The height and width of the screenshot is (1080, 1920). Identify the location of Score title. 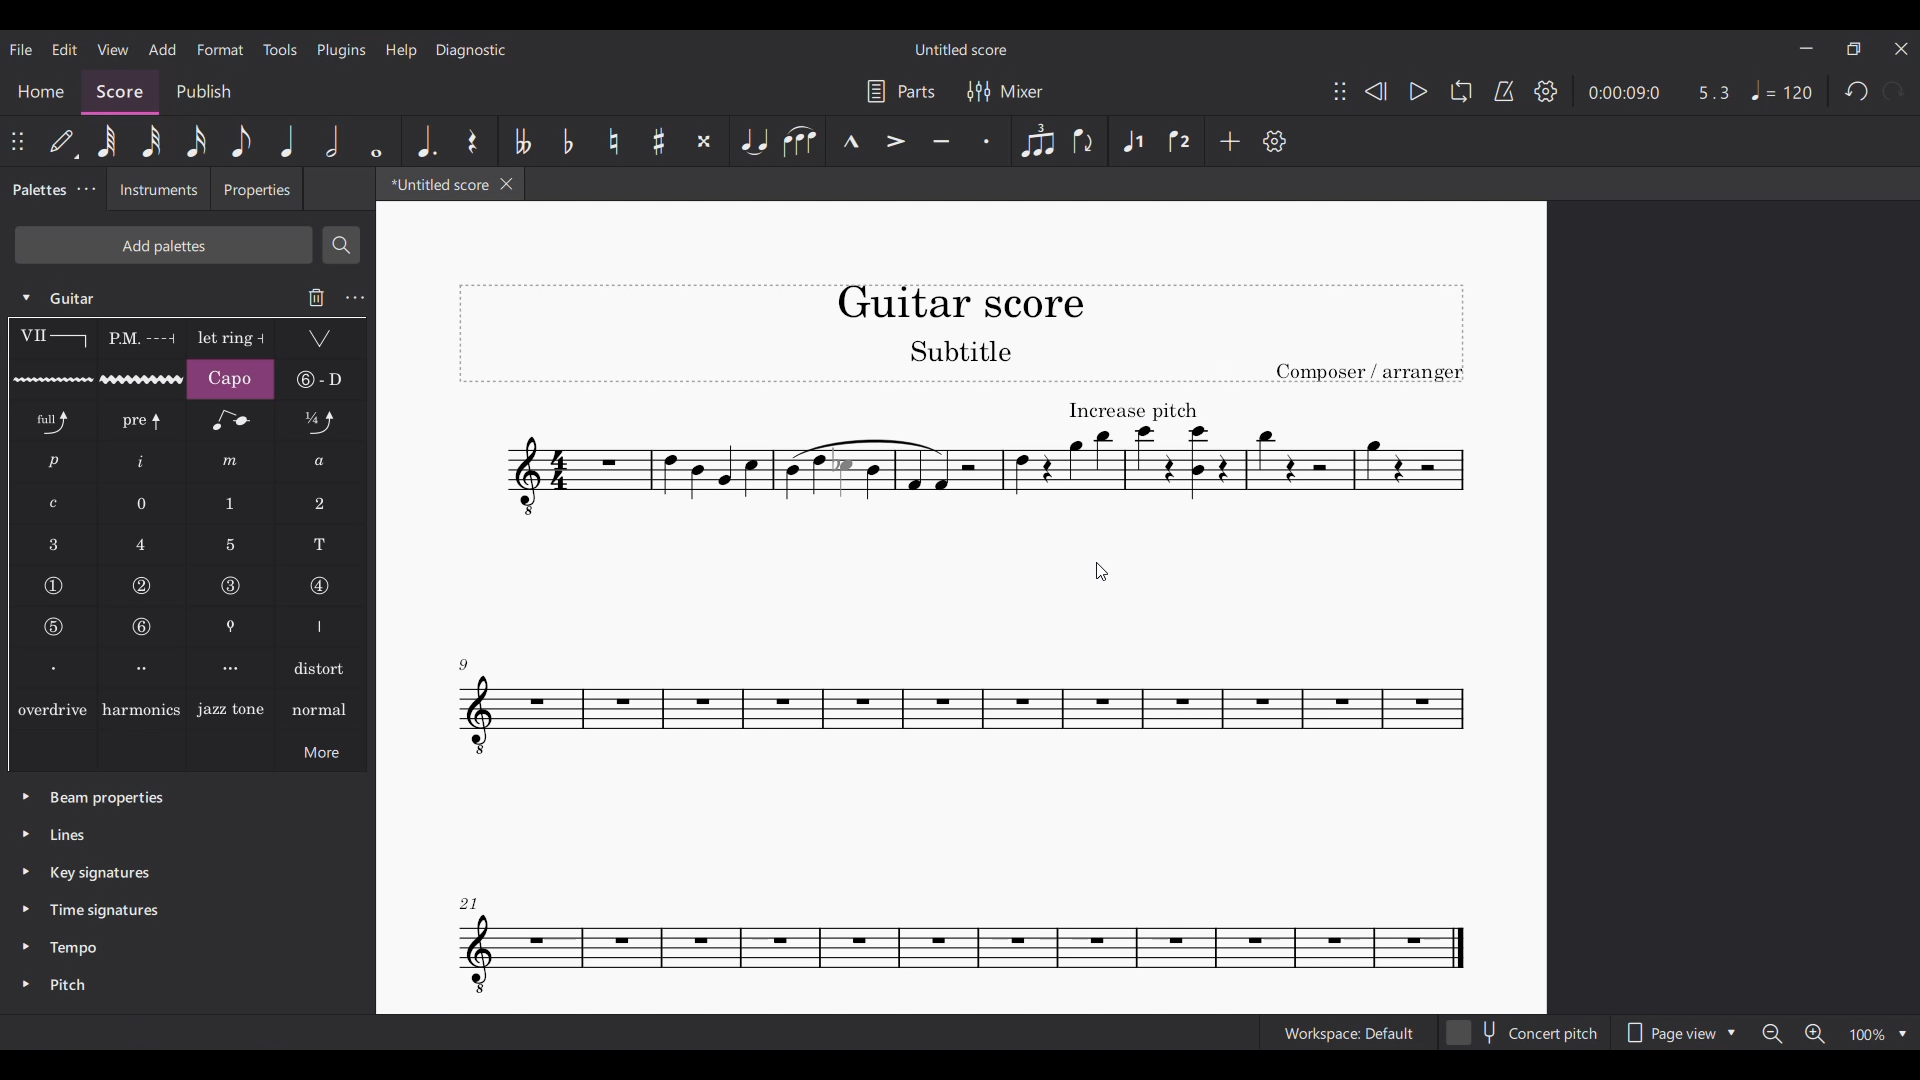
(960, 50).